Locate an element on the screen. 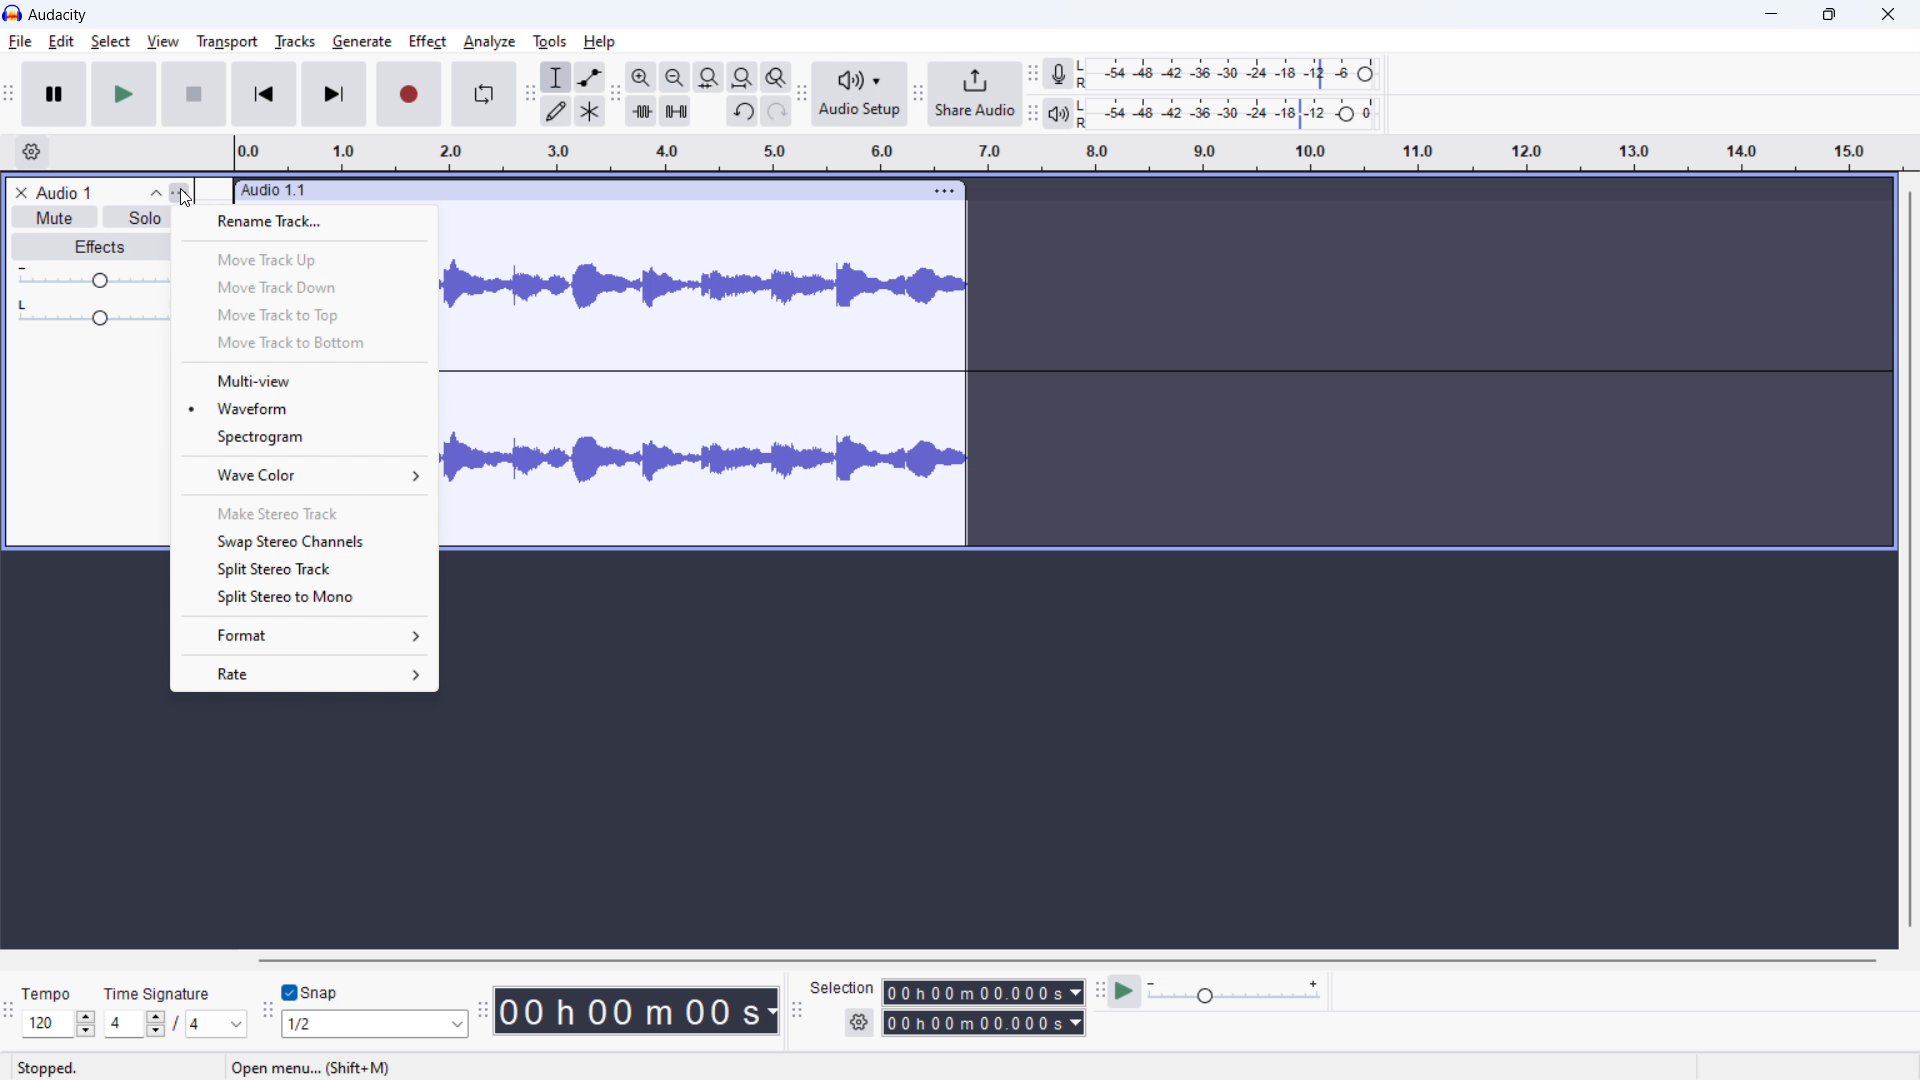 This screenshot has height=1080, width=1920. selection tool is located at coordinates (556, 77).